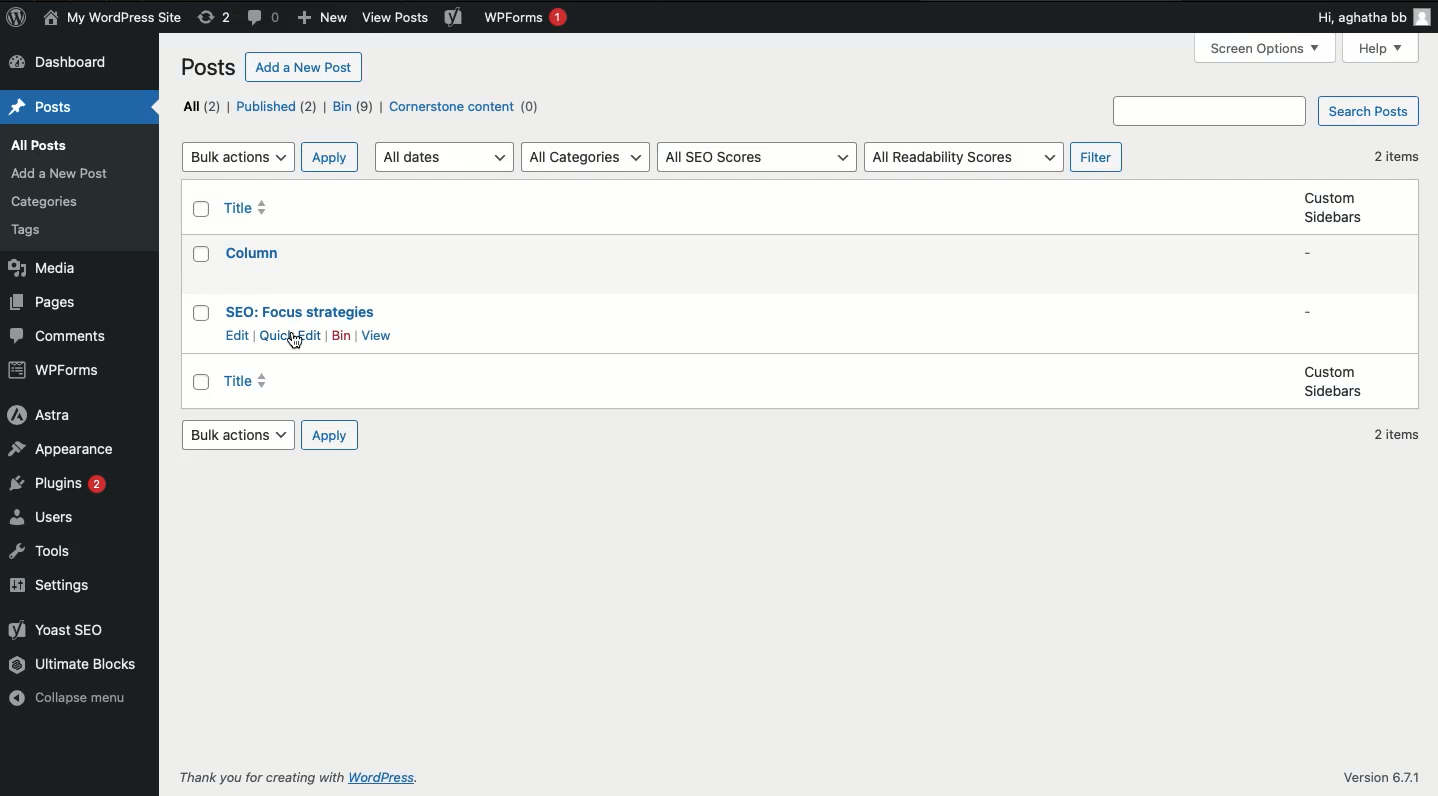 The height and width of the screenshot is (796, 1438). Describe the element at coordinates (331, 157) in the screenshot. I see `Apply` at that location.